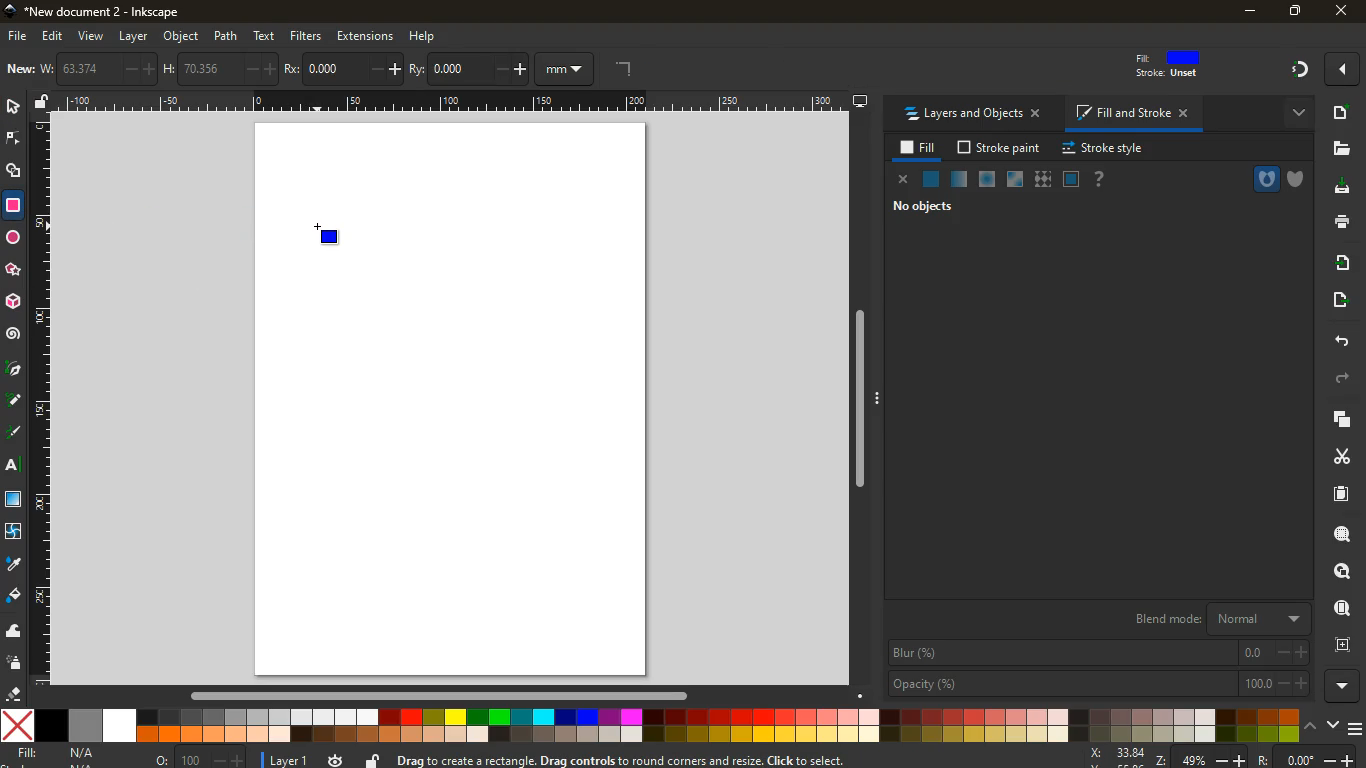  I want to click on time, so click(337, 760).